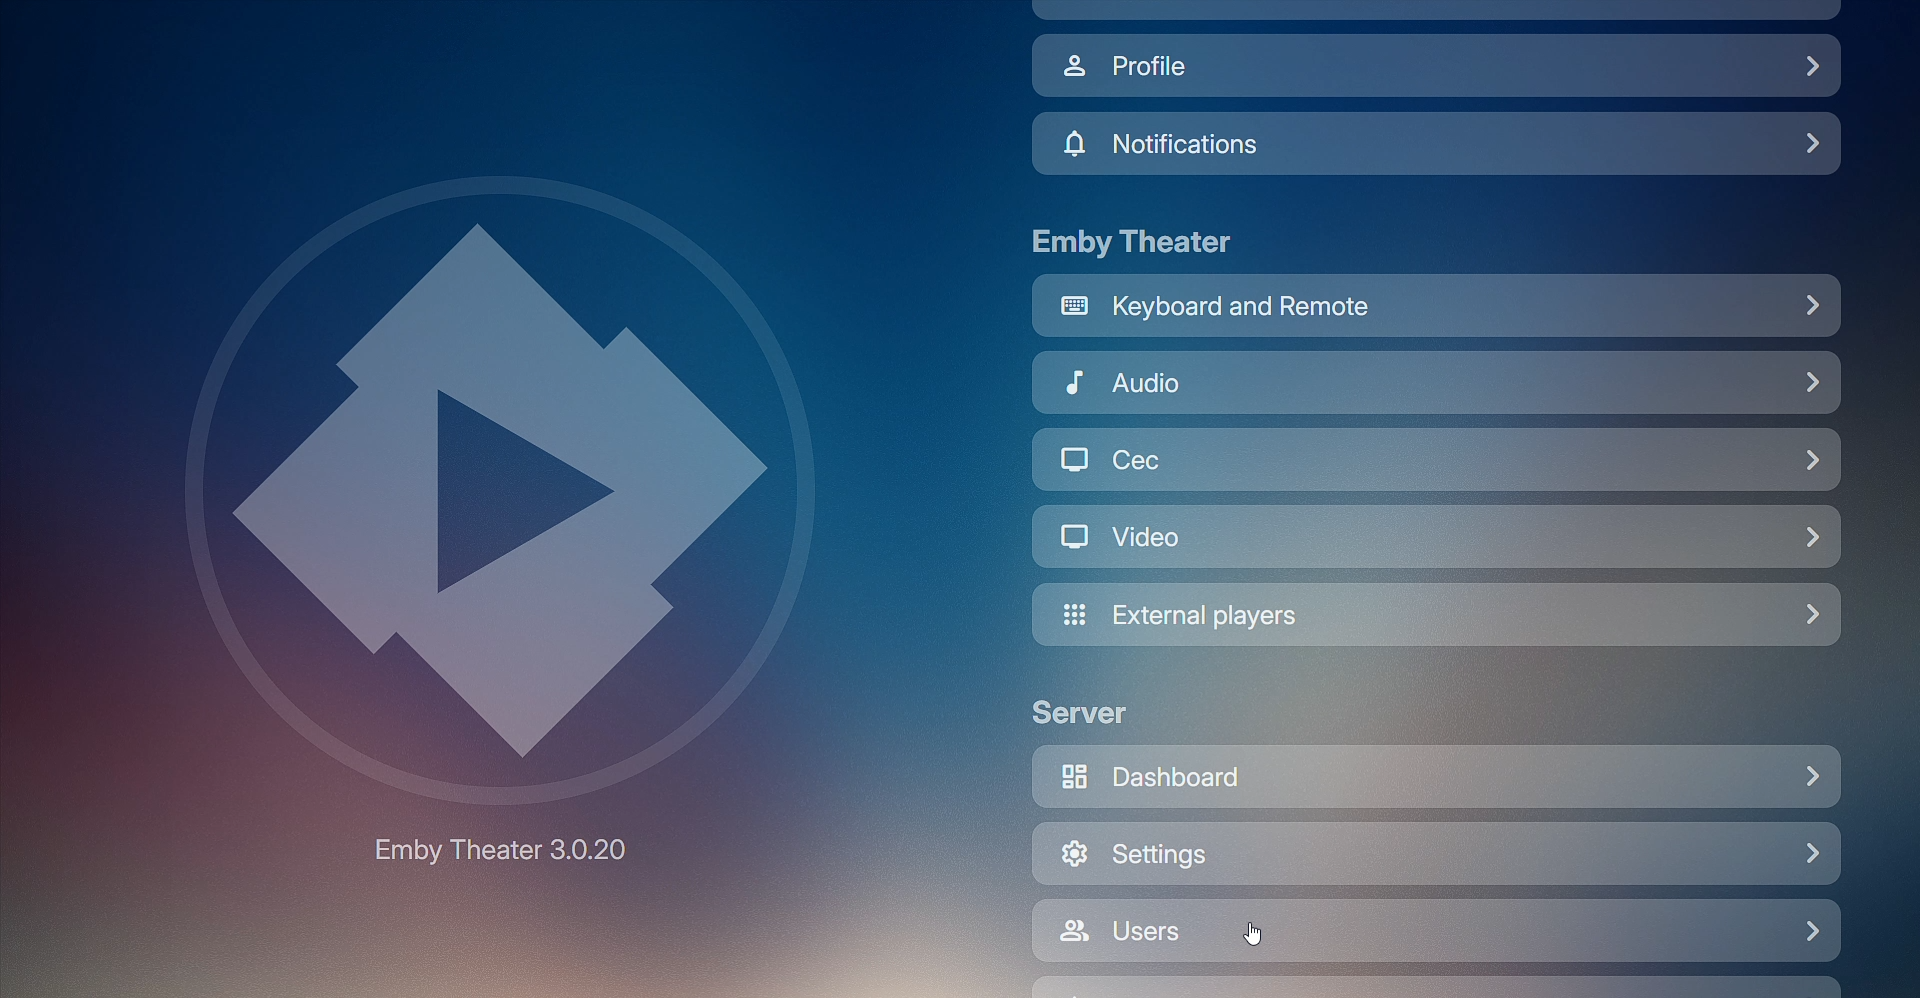 This screenshot has height=998, width=1920. Describe the element at coordinates (1436, 67) in the screenshot. I see `Profile` at that location.